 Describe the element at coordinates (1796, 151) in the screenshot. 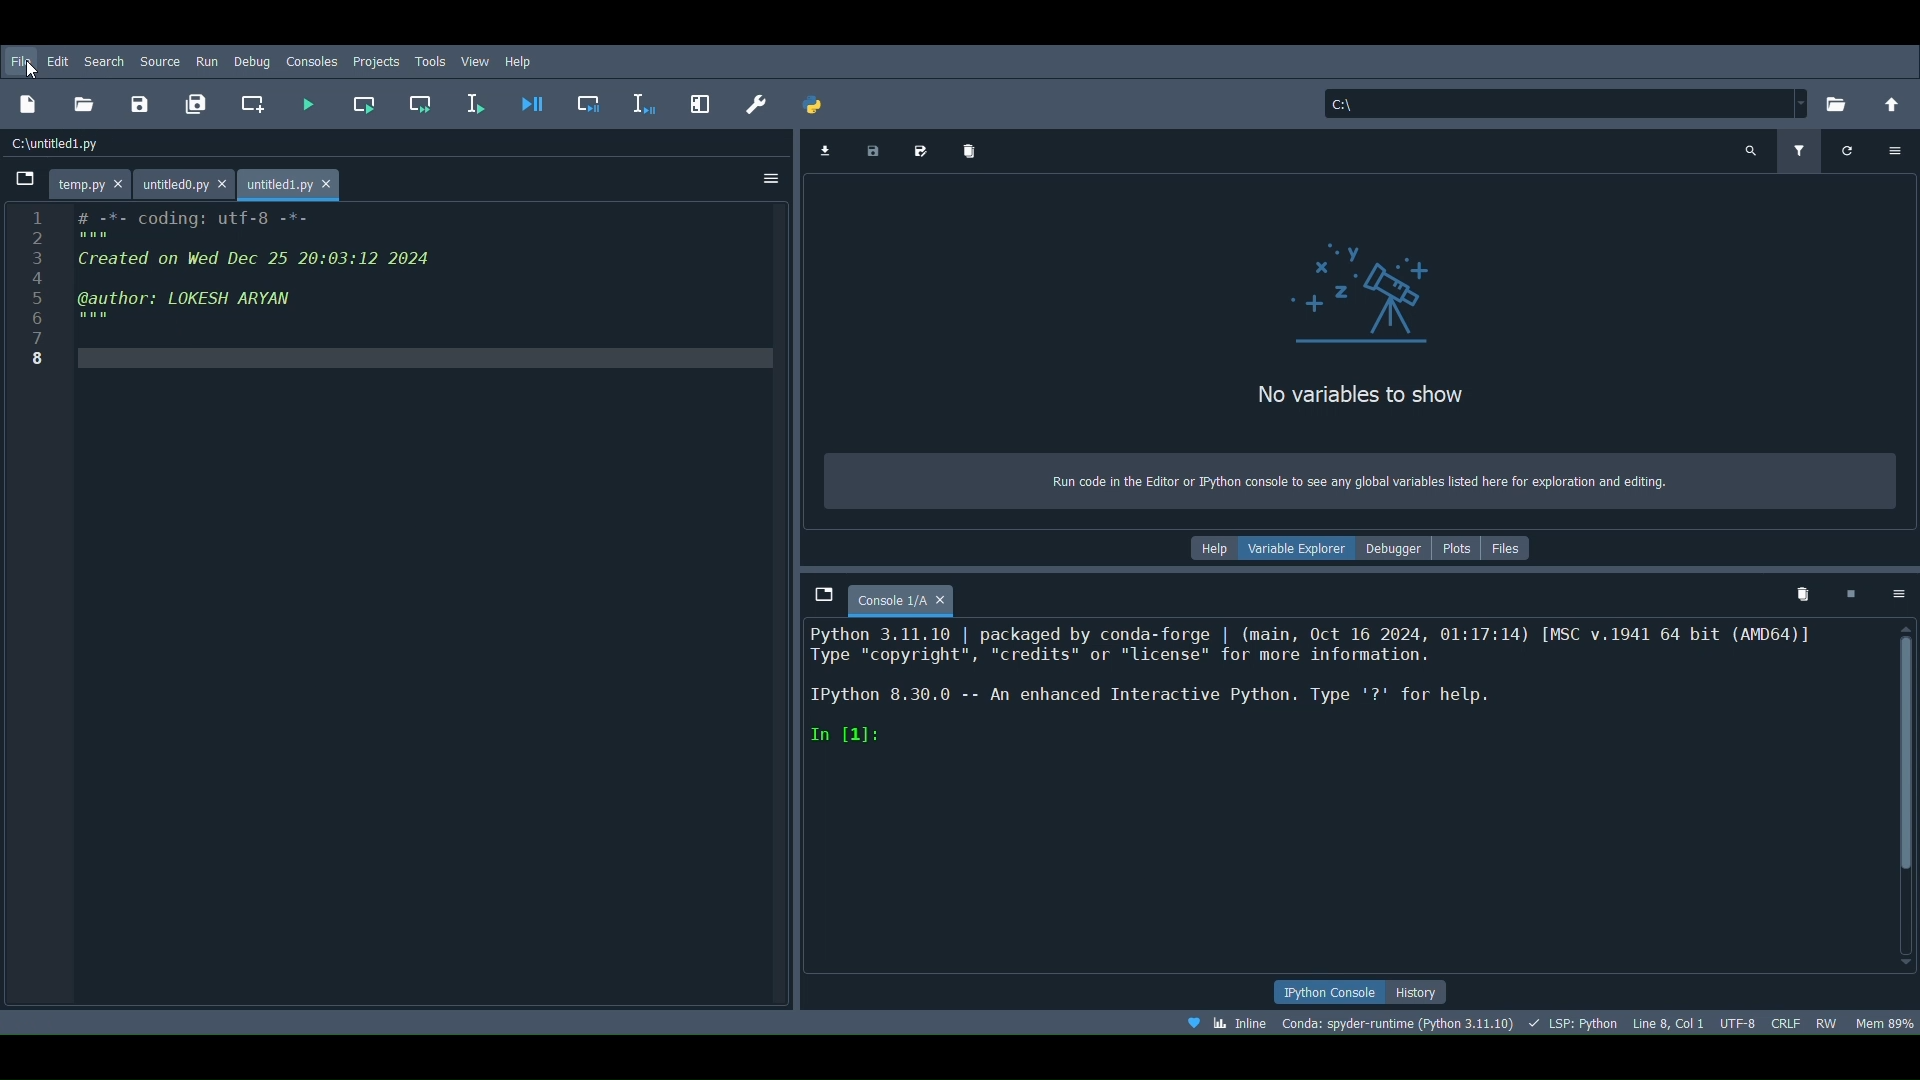

I see `Filter variables` at that location.